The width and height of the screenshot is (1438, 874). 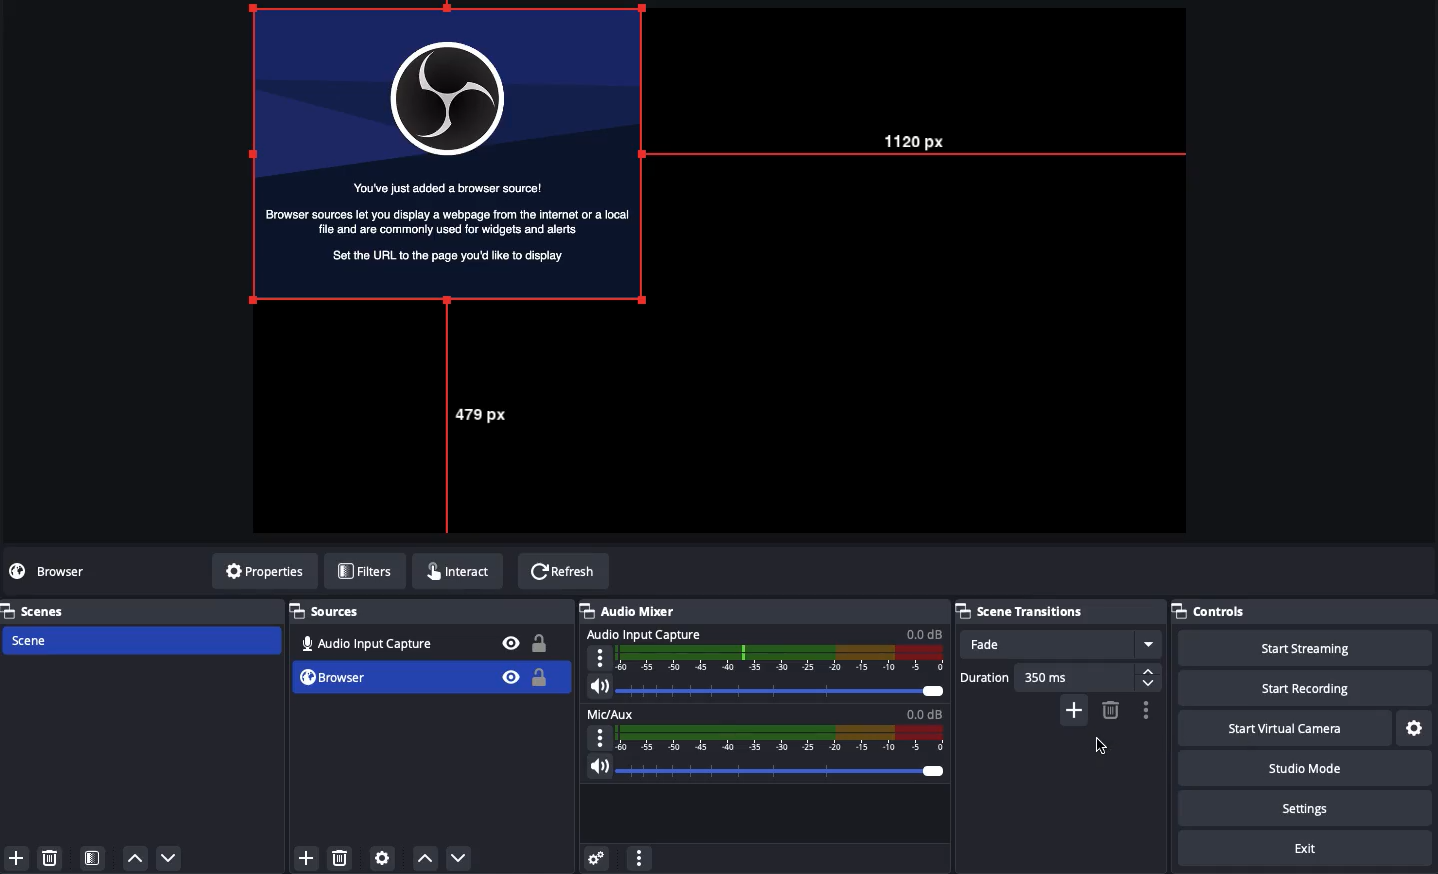 I want to click on Defaults, so click(x=616, y=741).